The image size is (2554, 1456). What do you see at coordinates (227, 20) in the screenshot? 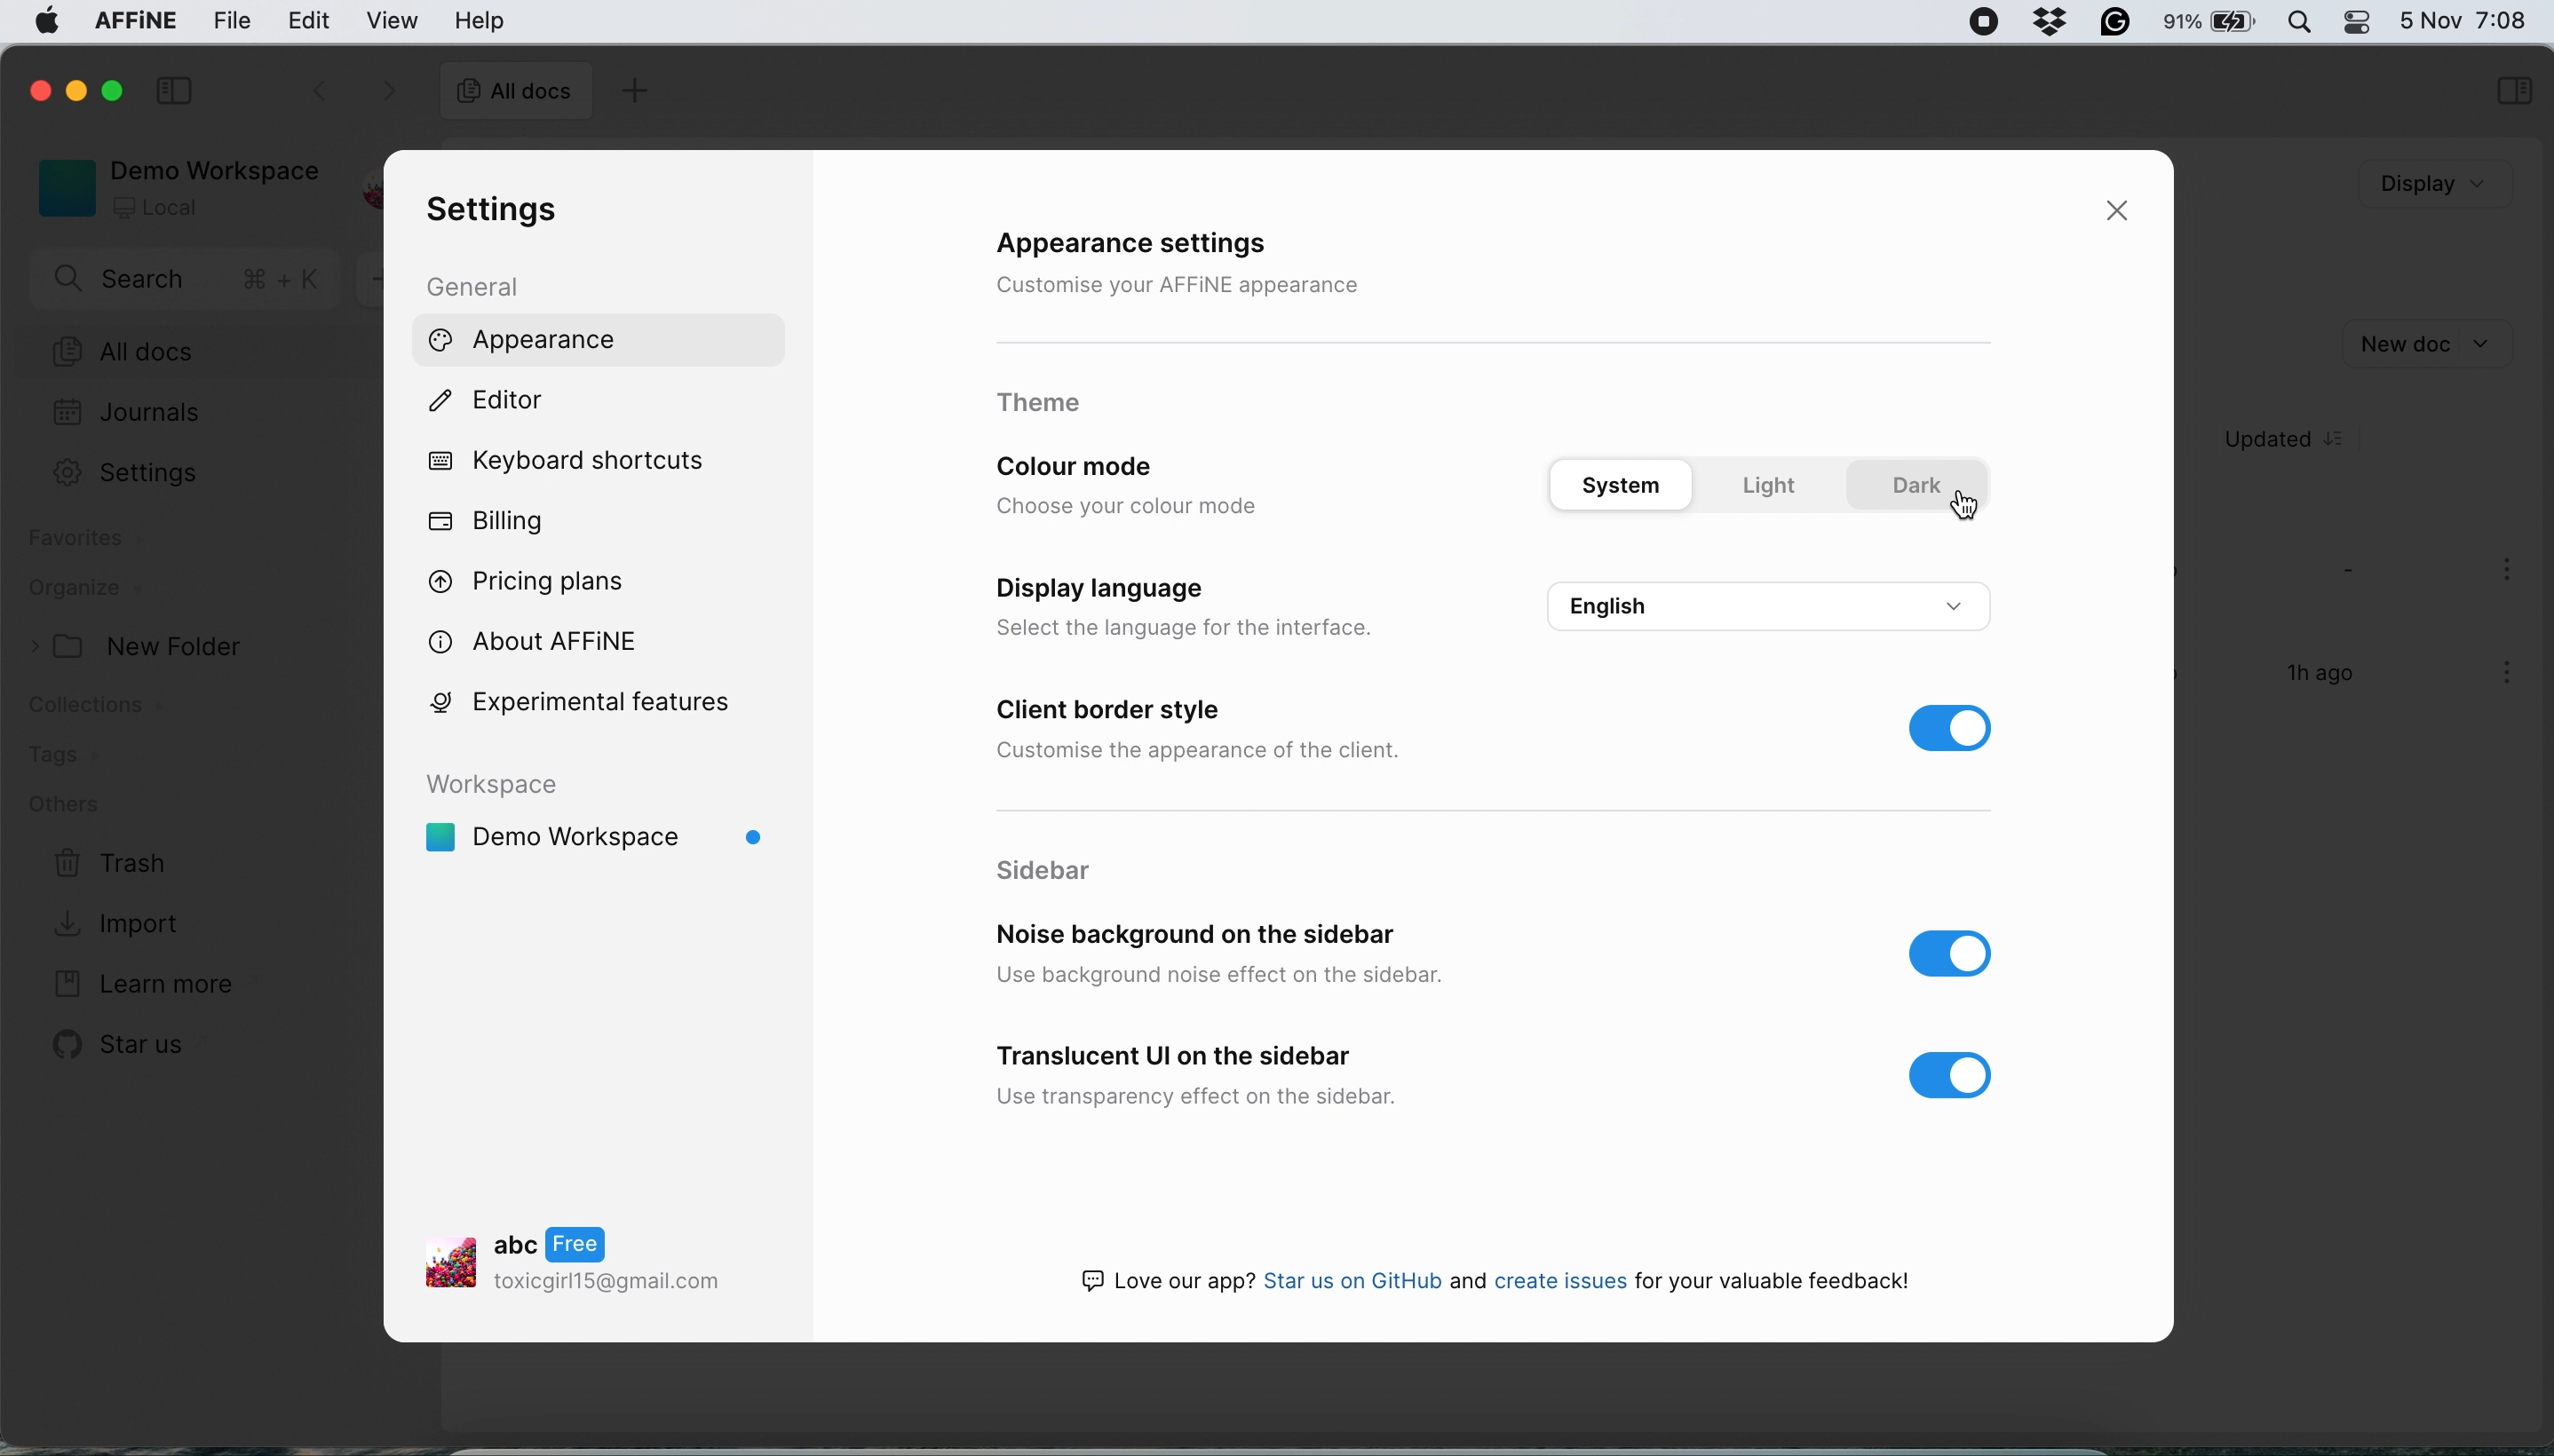
I see `file` at bounding box center [227, 20].